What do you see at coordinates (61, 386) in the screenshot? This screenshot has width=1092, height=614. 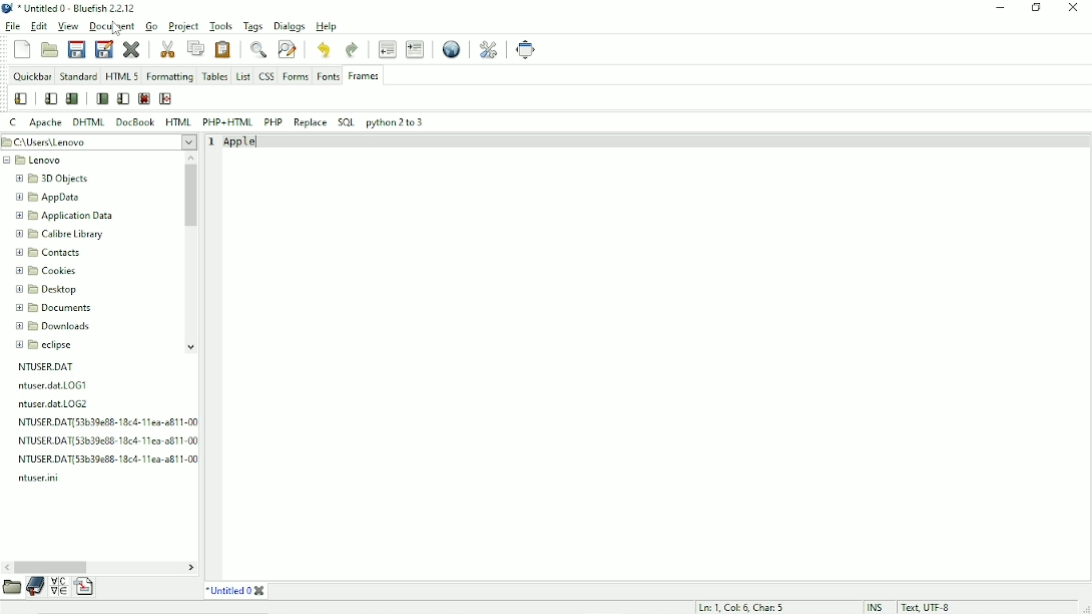 I see `file` at bounding box center [61, 386].